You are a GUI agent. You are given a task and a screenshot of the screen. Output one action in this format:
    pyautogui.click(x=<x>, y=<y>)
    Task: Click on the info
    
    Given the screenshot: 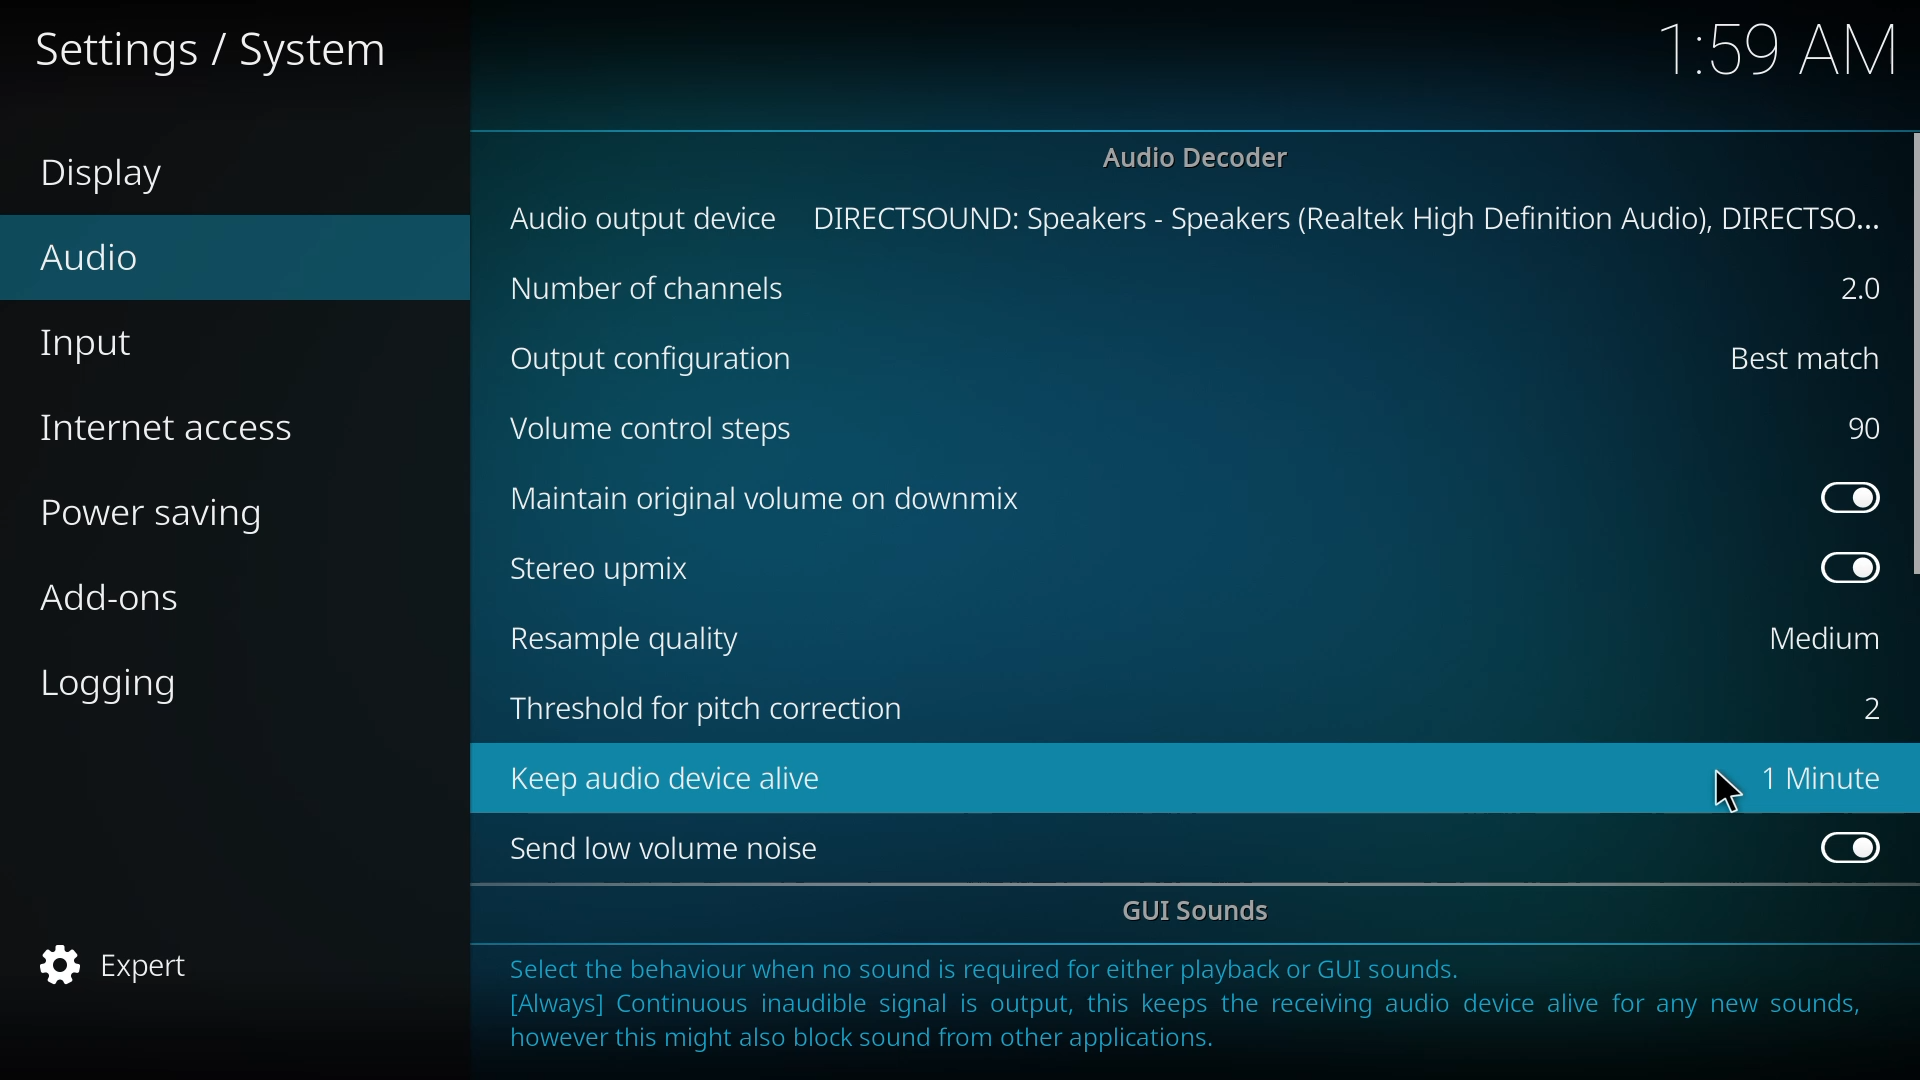 What is the action you would take?
    pyautogui.click(x=1192, y=1009)
    